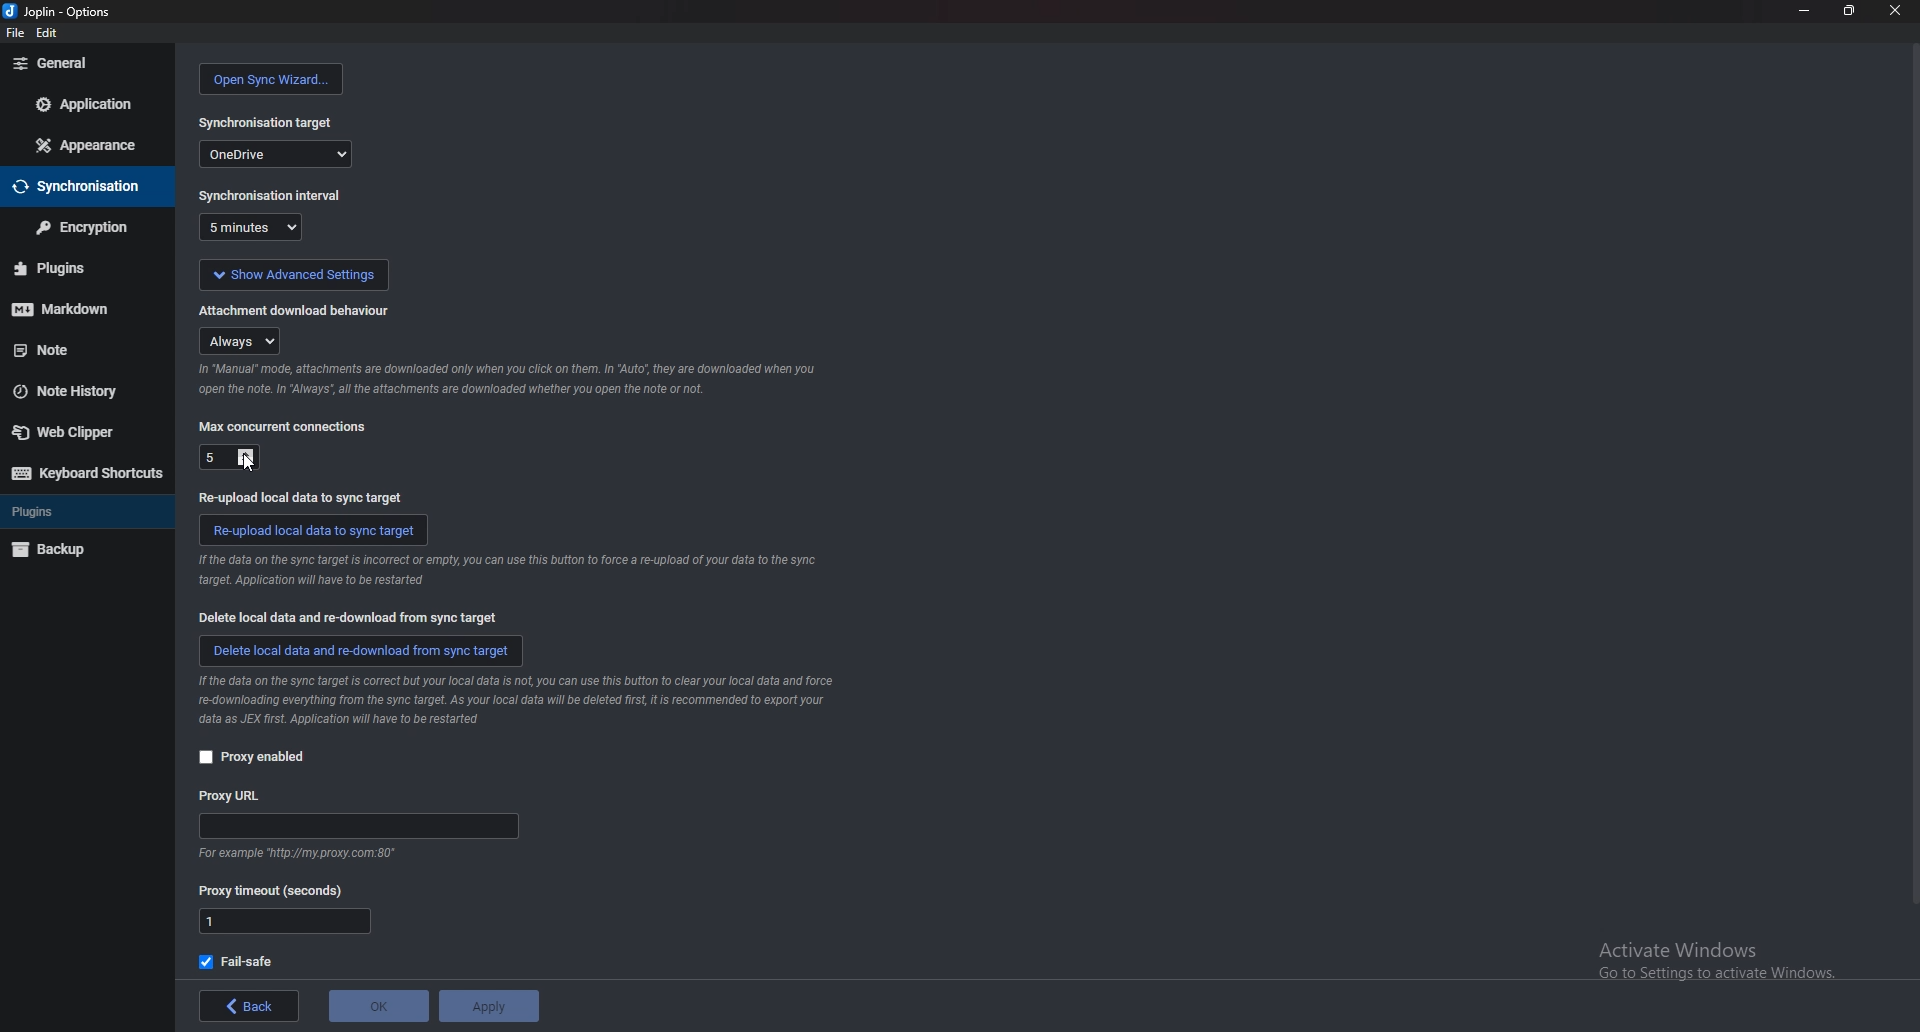 The height and width of the screenshot is (1032, 1920). Describe the element at coordinates (82, 391) in the screenshot. I see `notehistory` at that location.